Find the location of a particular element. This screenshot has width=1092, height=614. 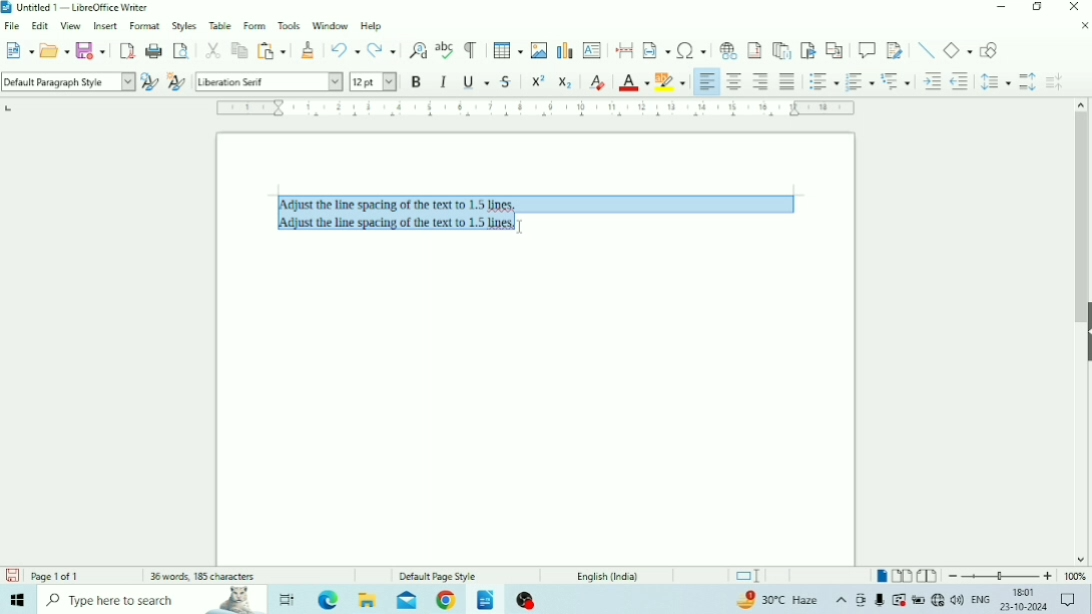

Temperature is located at coordinates (778, 600).